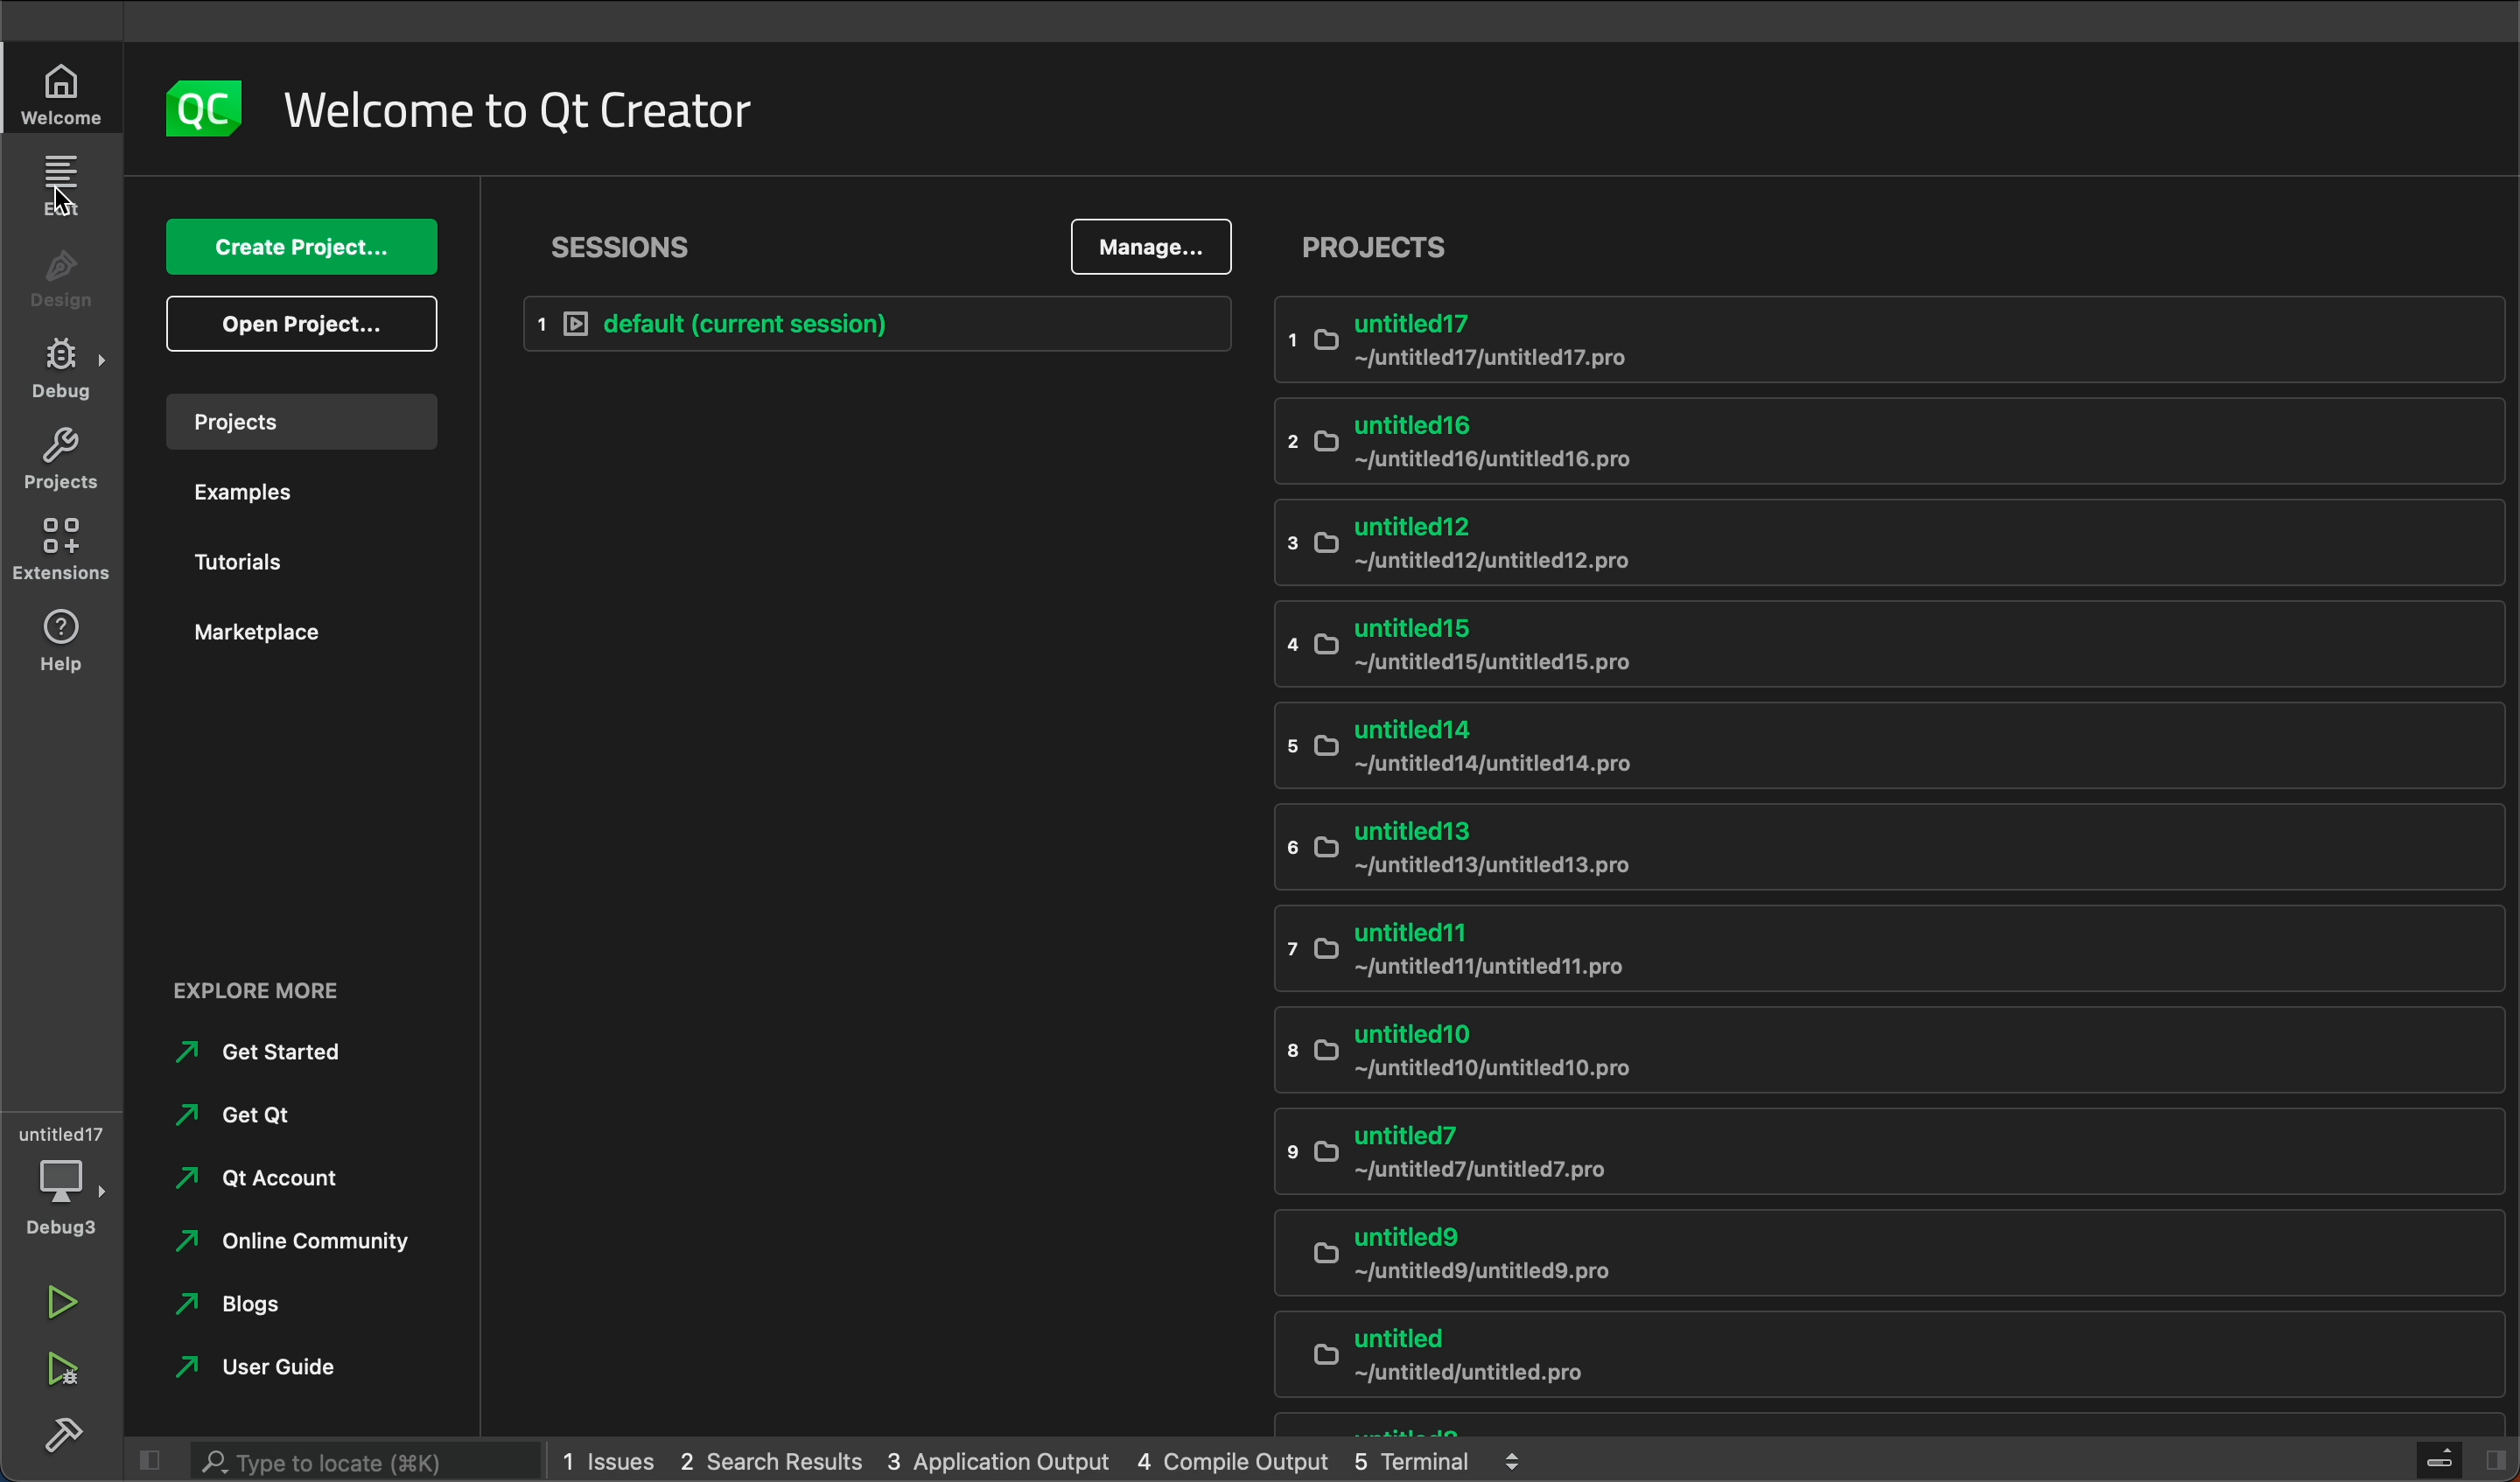  What do you see at coordinates (279, 1117) in the screenshot?
I see `get qt` at bounding box center [279, 1117].